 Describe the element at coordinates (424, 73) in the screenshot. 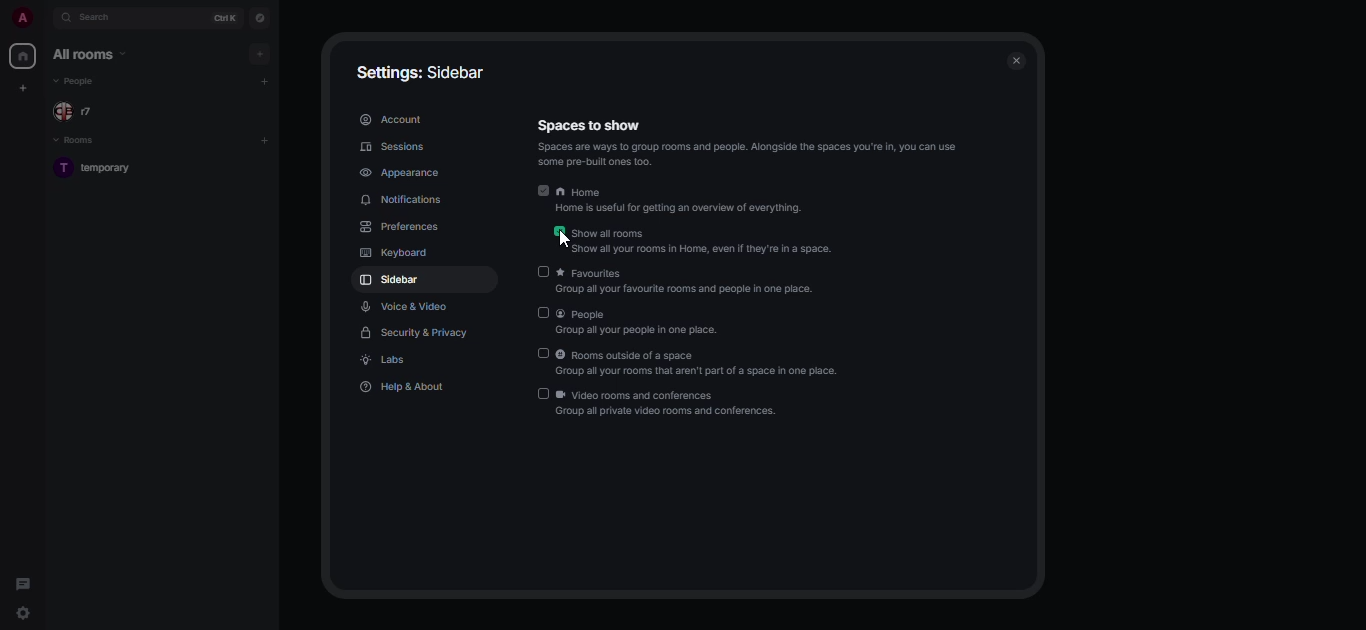

I see `settings: sidebar` at that location.